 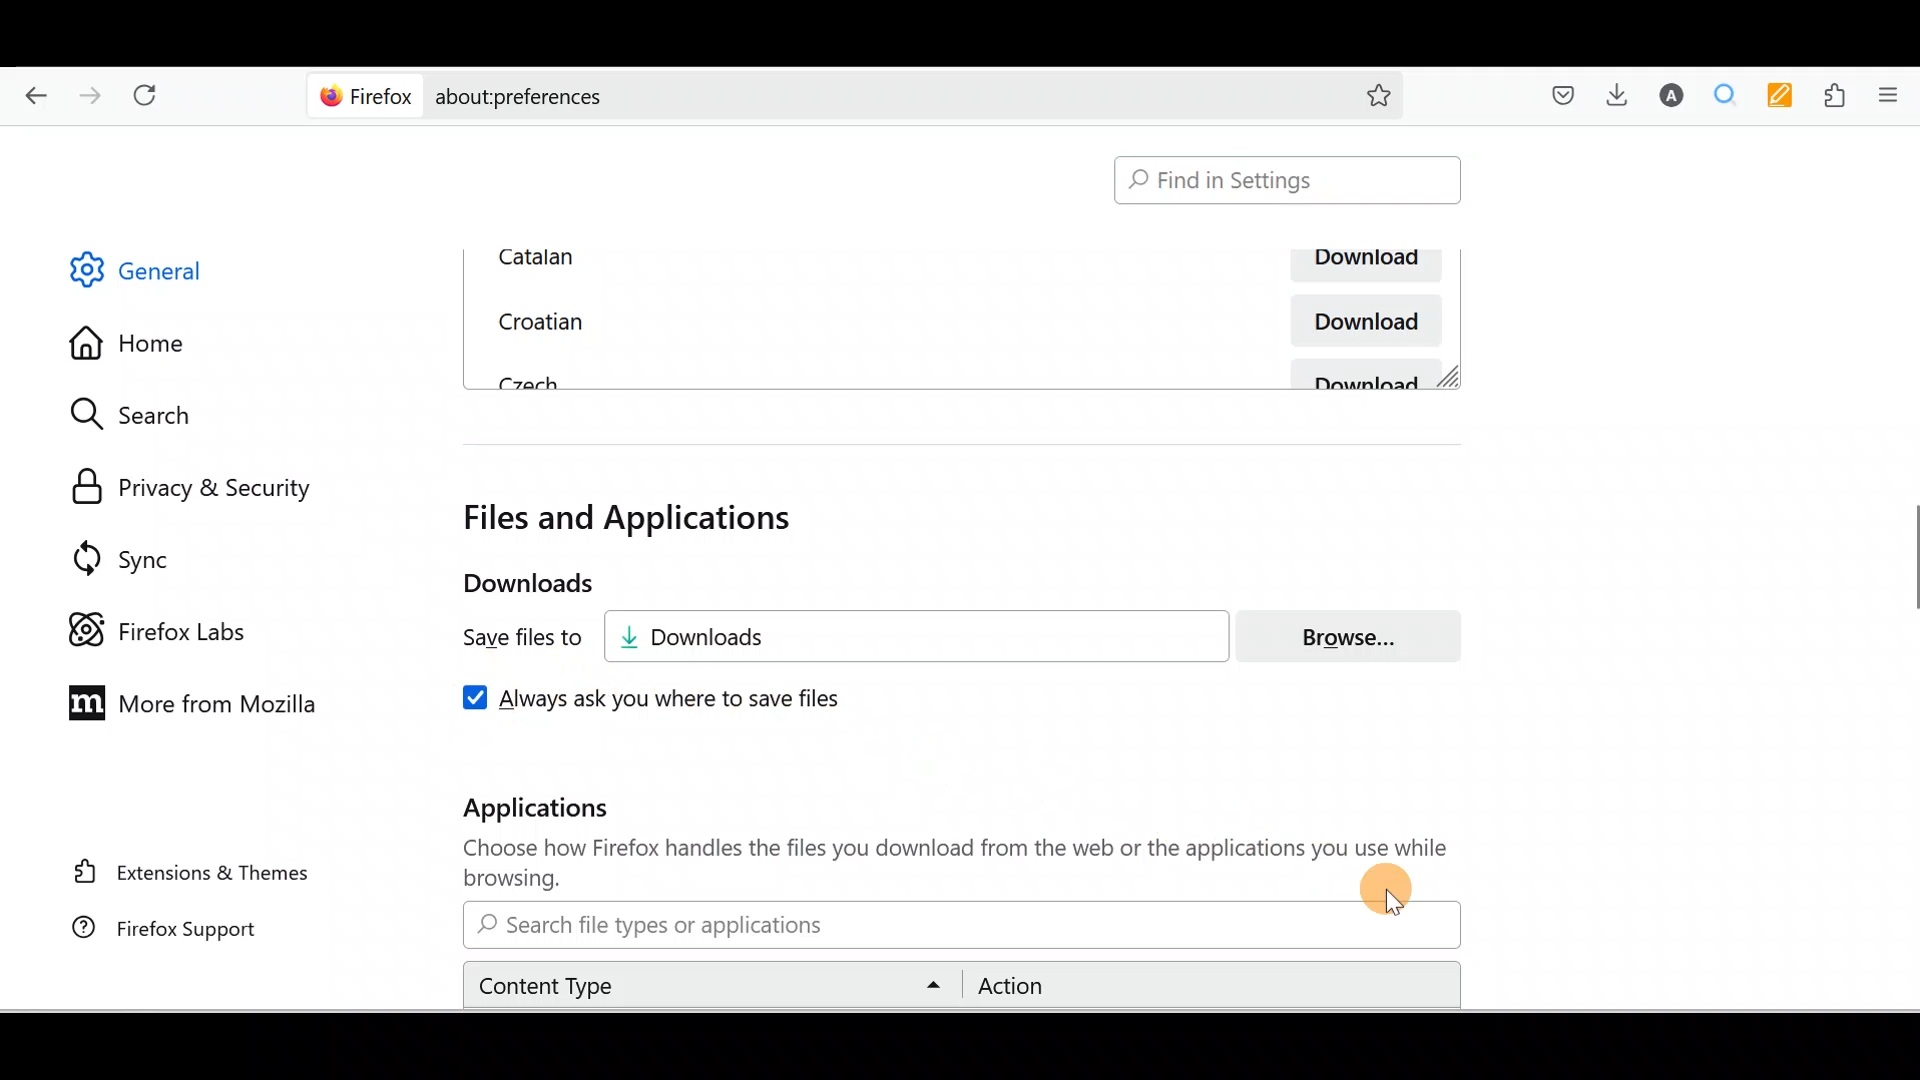 What do you see at coordinates (931, 636) in the screenshot?
I see `Downloads` at bounding box center [931, 636].